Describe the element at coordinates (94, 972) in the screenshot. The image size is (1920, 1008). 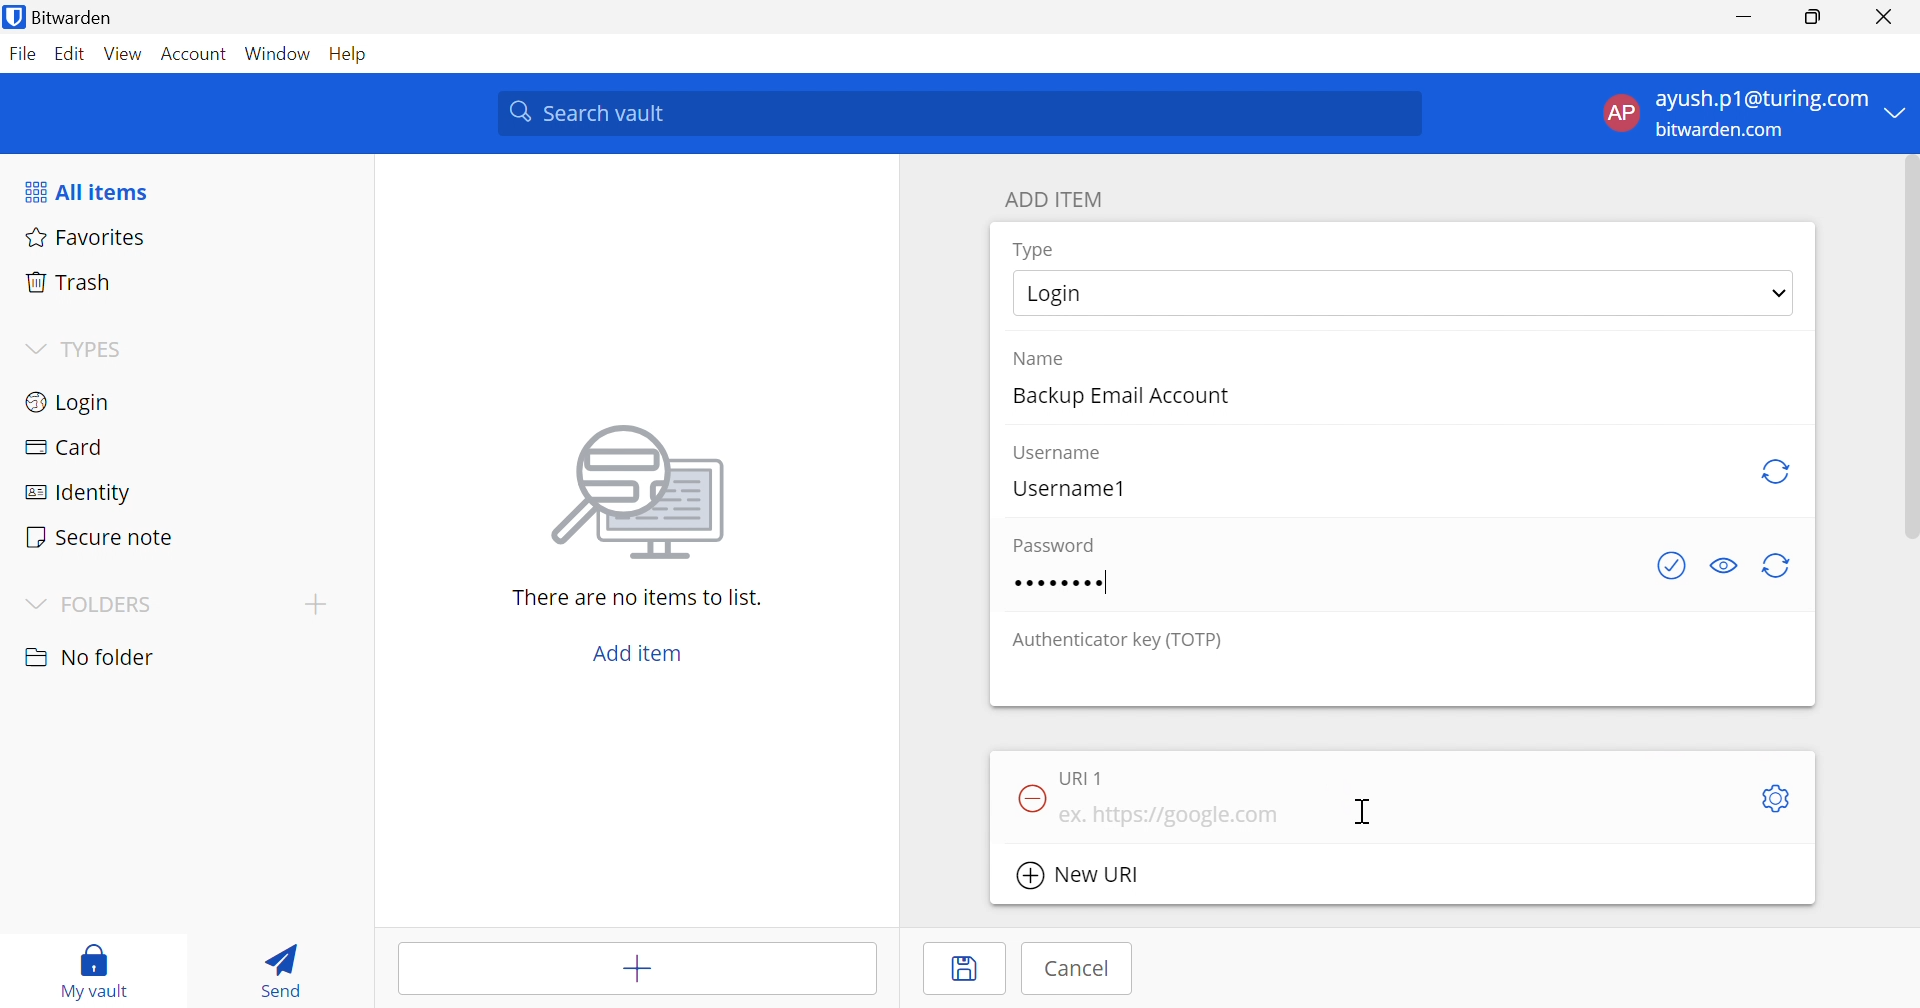
I see `My vault` at that location.